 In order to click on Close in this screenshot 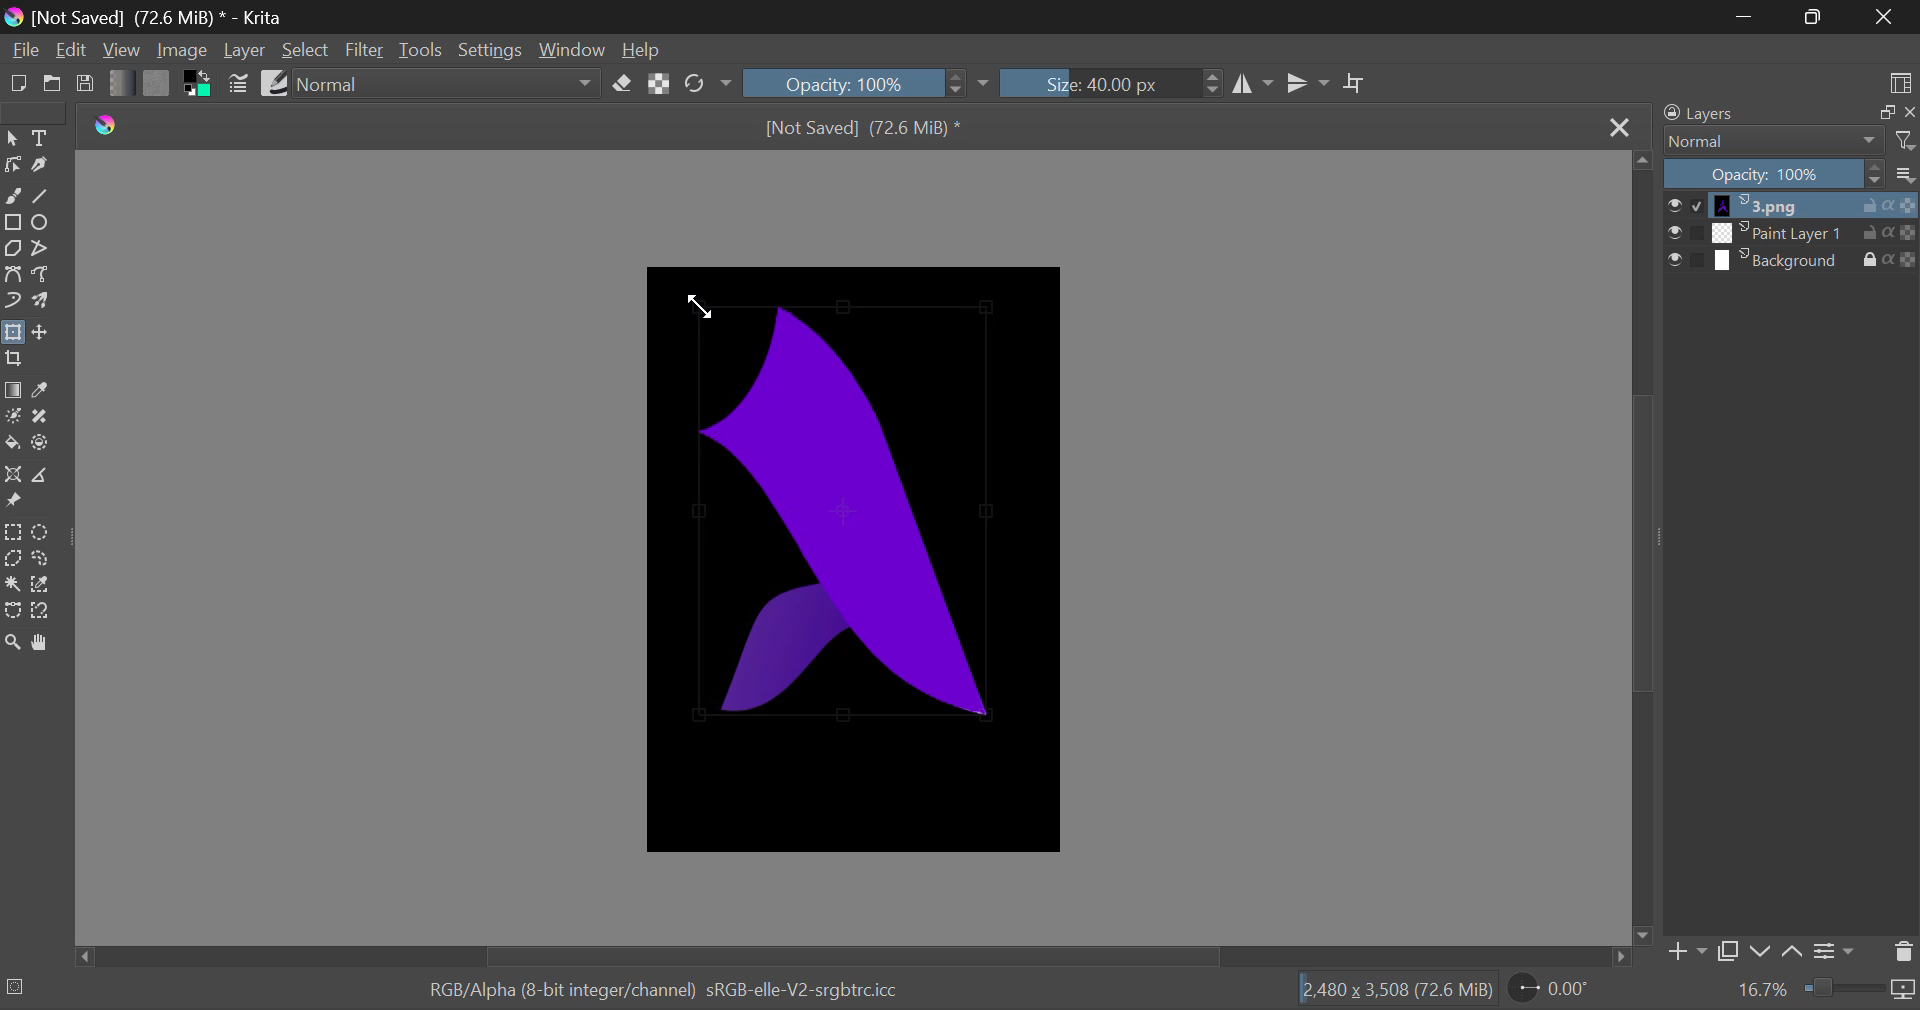, I will do `click(1616, 132)`.